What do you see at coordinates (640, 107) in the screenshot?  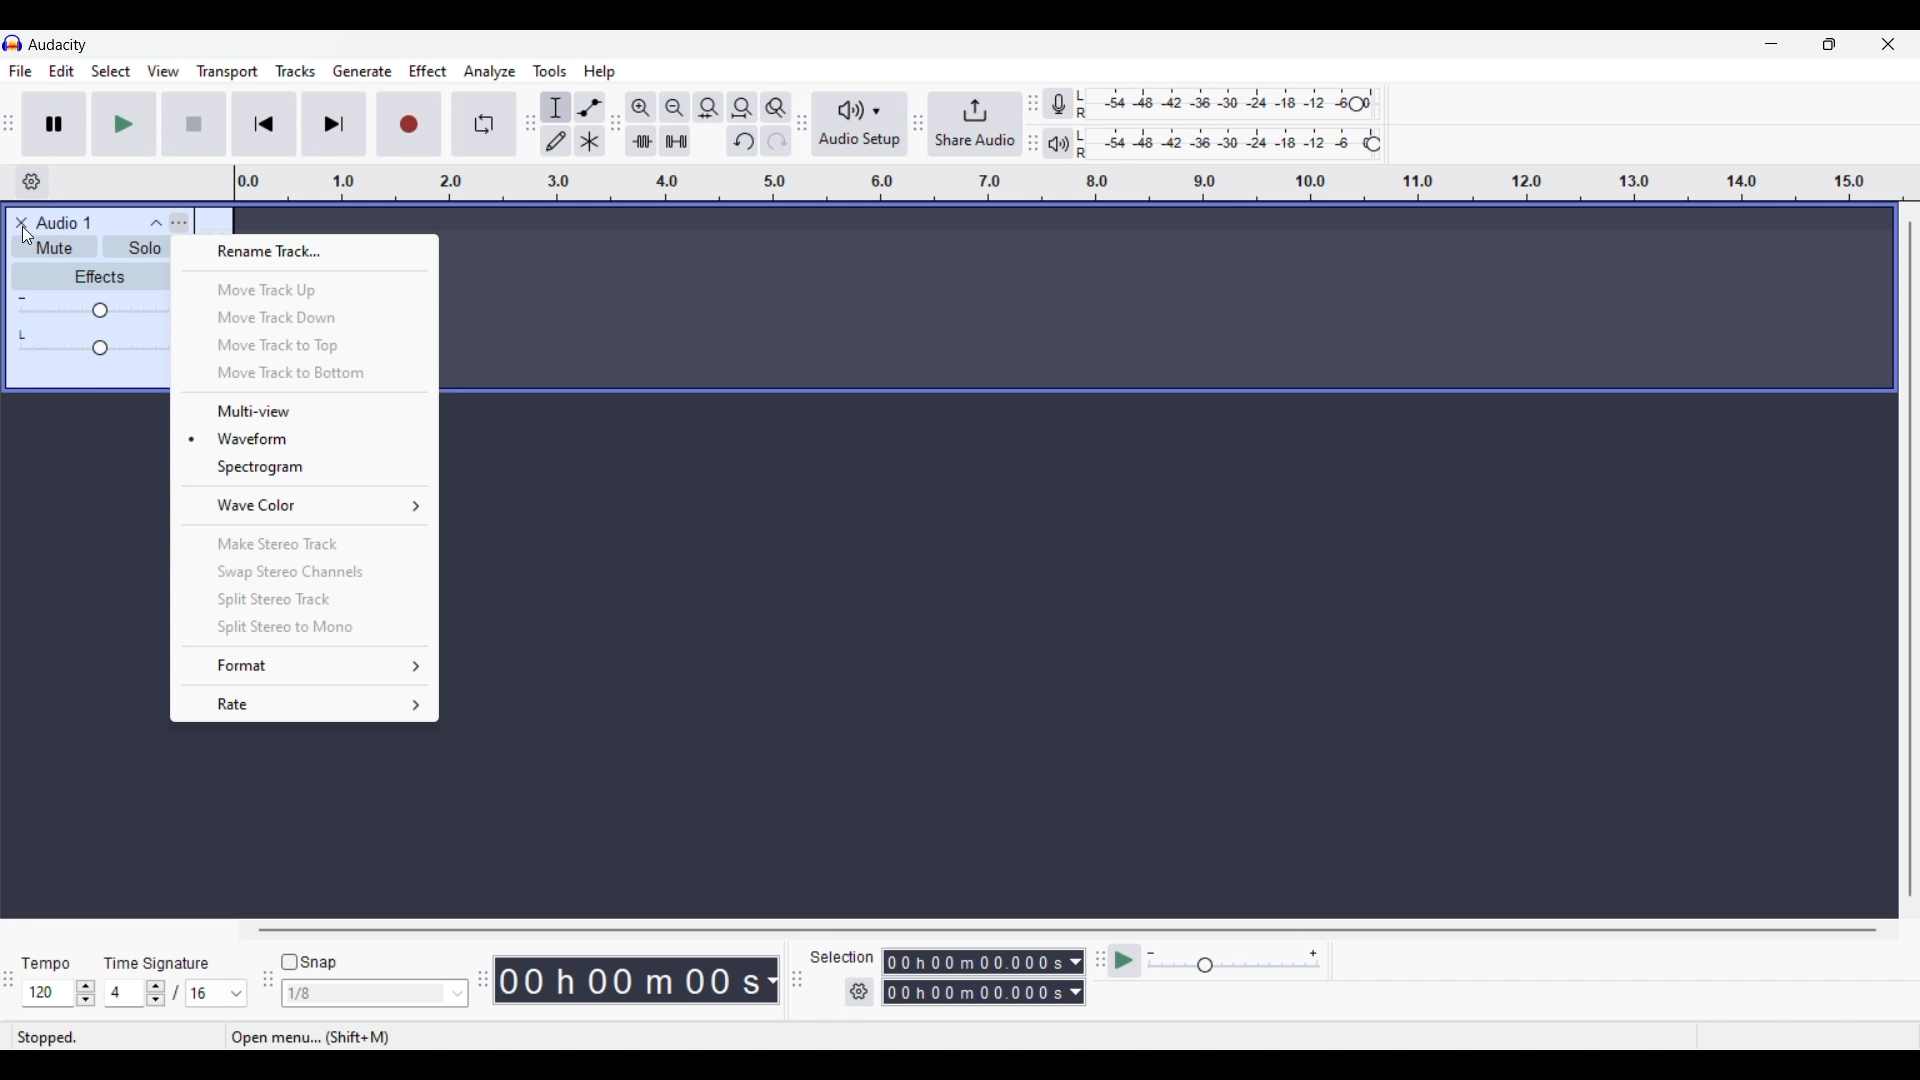 I see `Zoom in` at bounding box center [640, 107].